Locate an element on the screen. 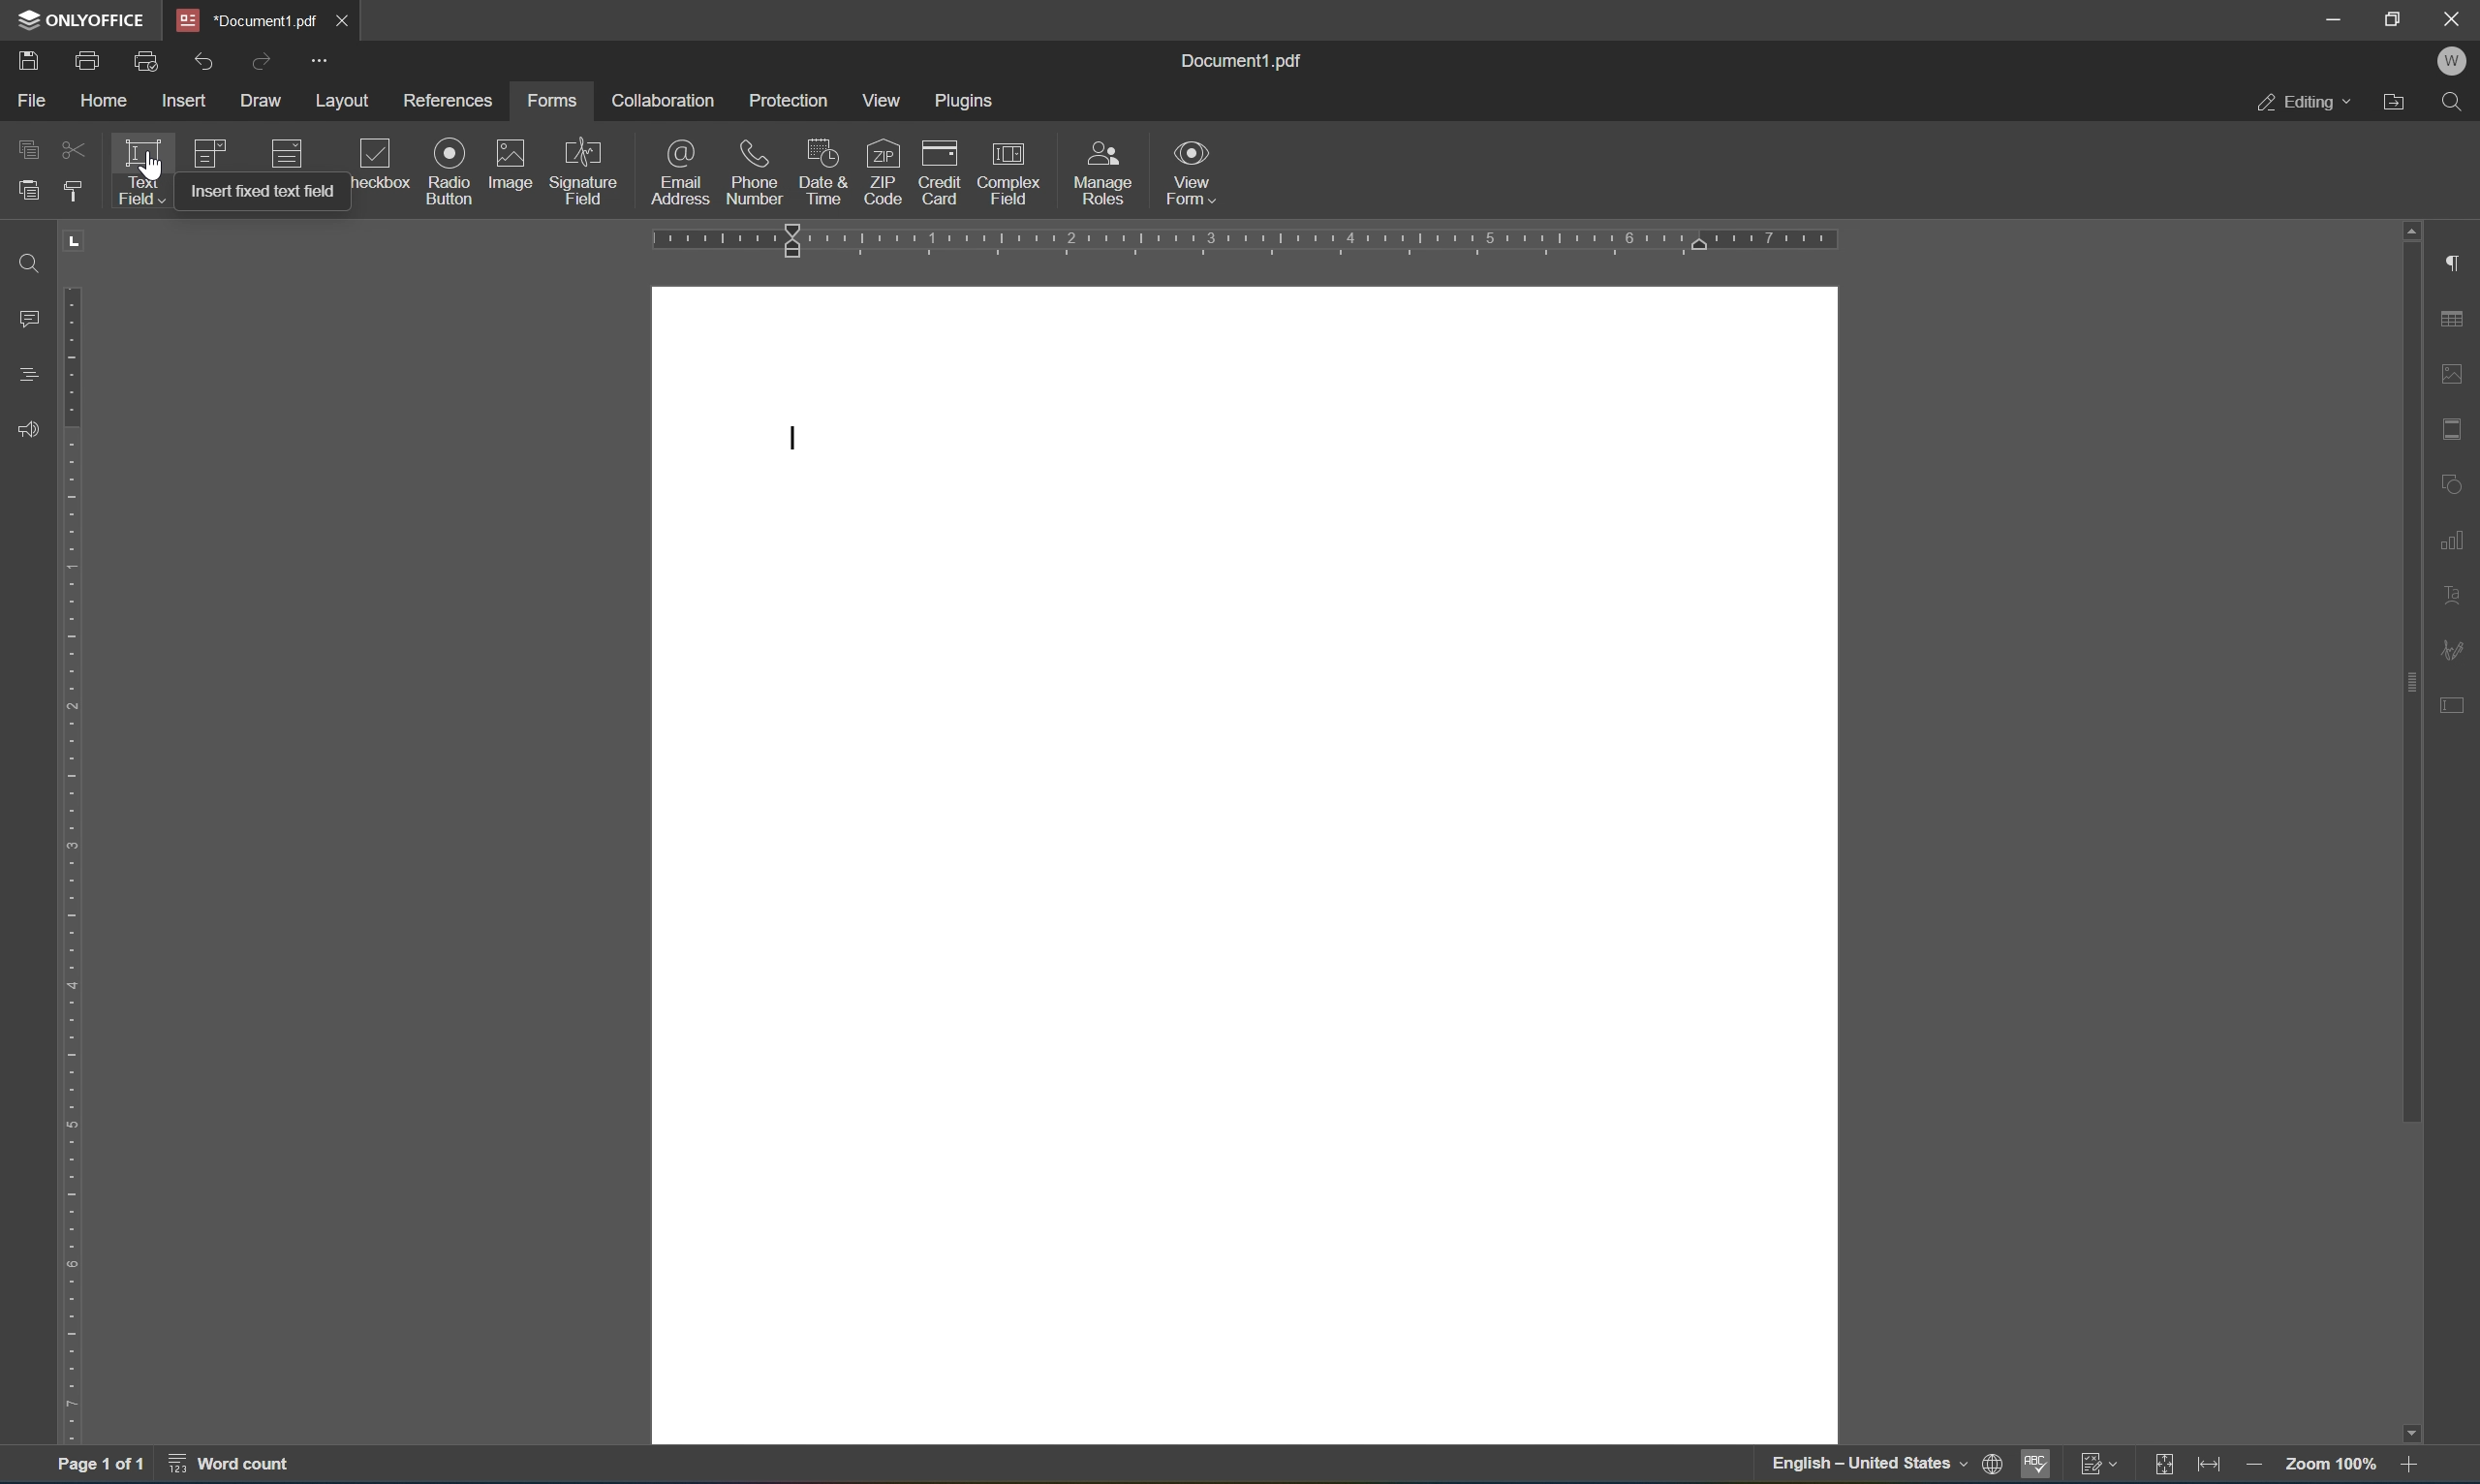 Image resolution: width=2480 pixels, height=1484 pixels. insert is located at coordinates (187, 103).